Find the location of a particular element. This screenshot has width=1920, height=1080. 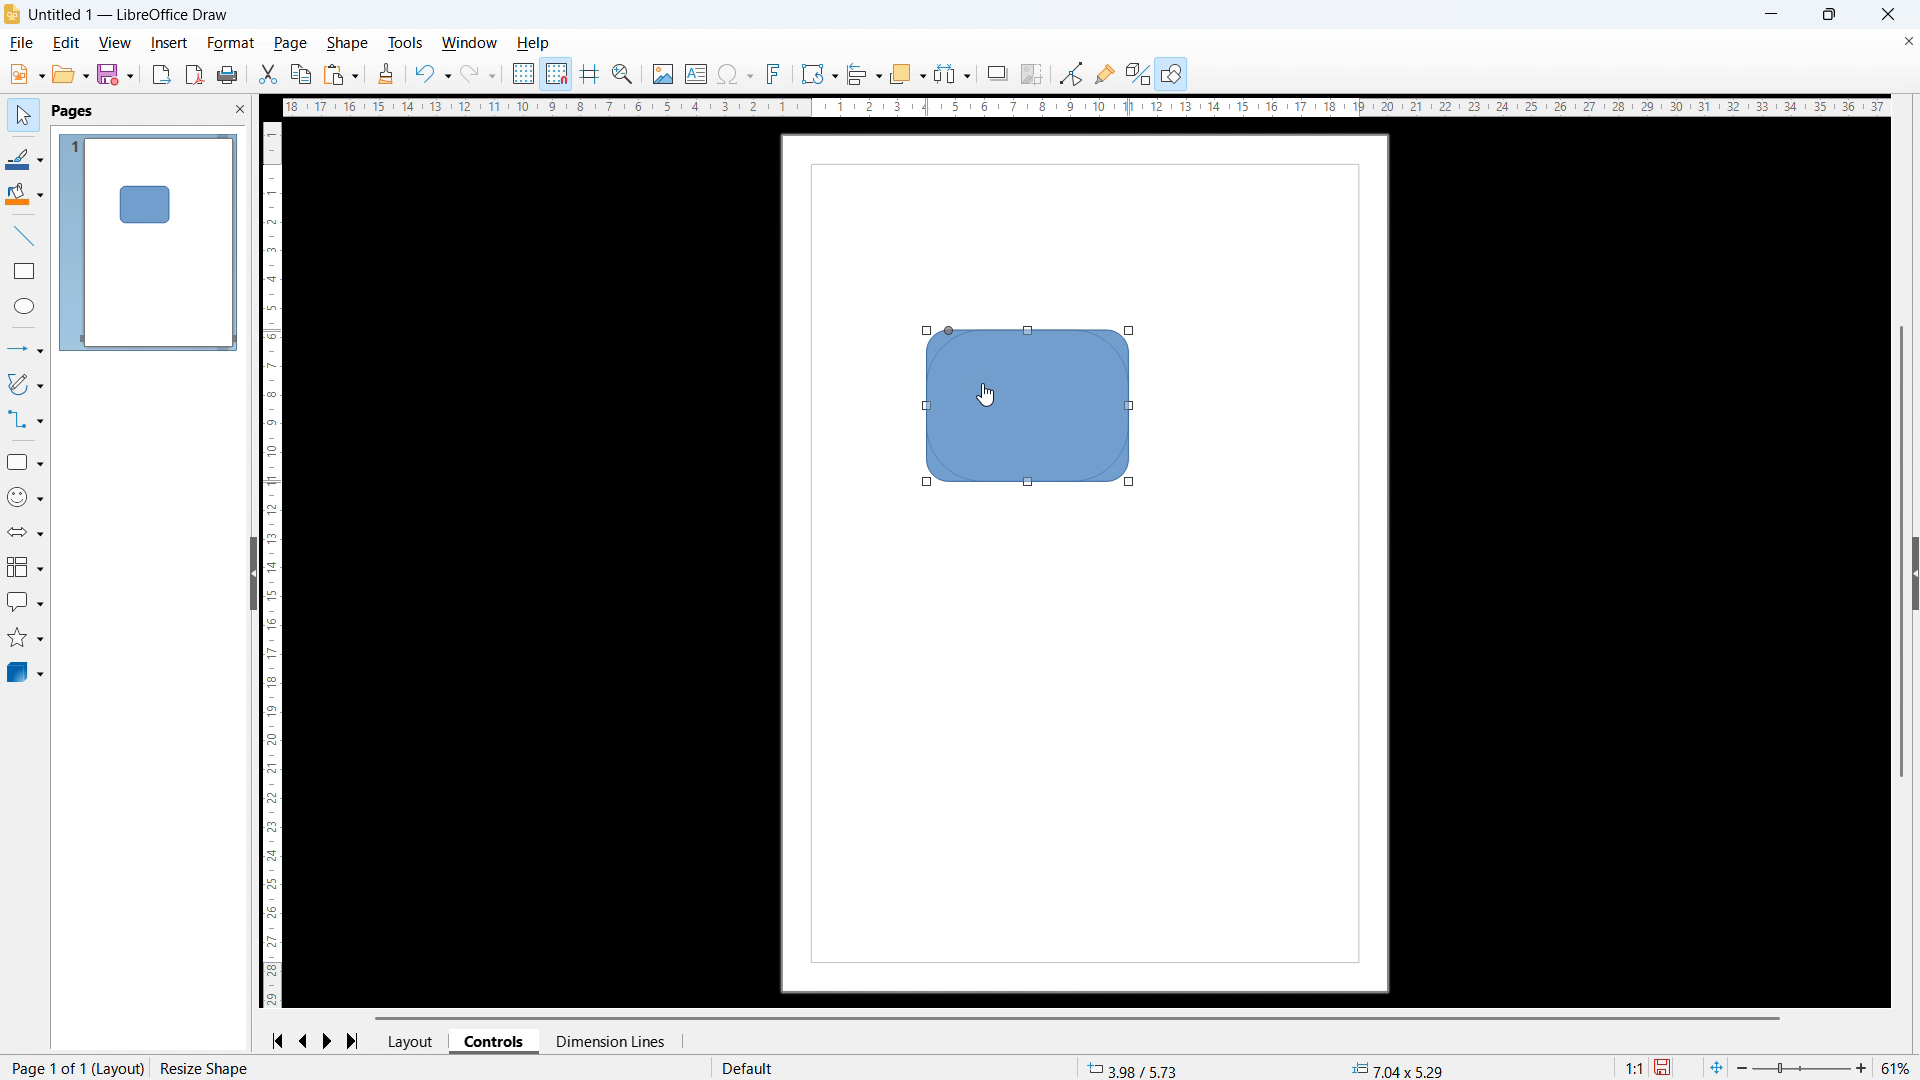

Transformations  is located at coordinates (819, 73).